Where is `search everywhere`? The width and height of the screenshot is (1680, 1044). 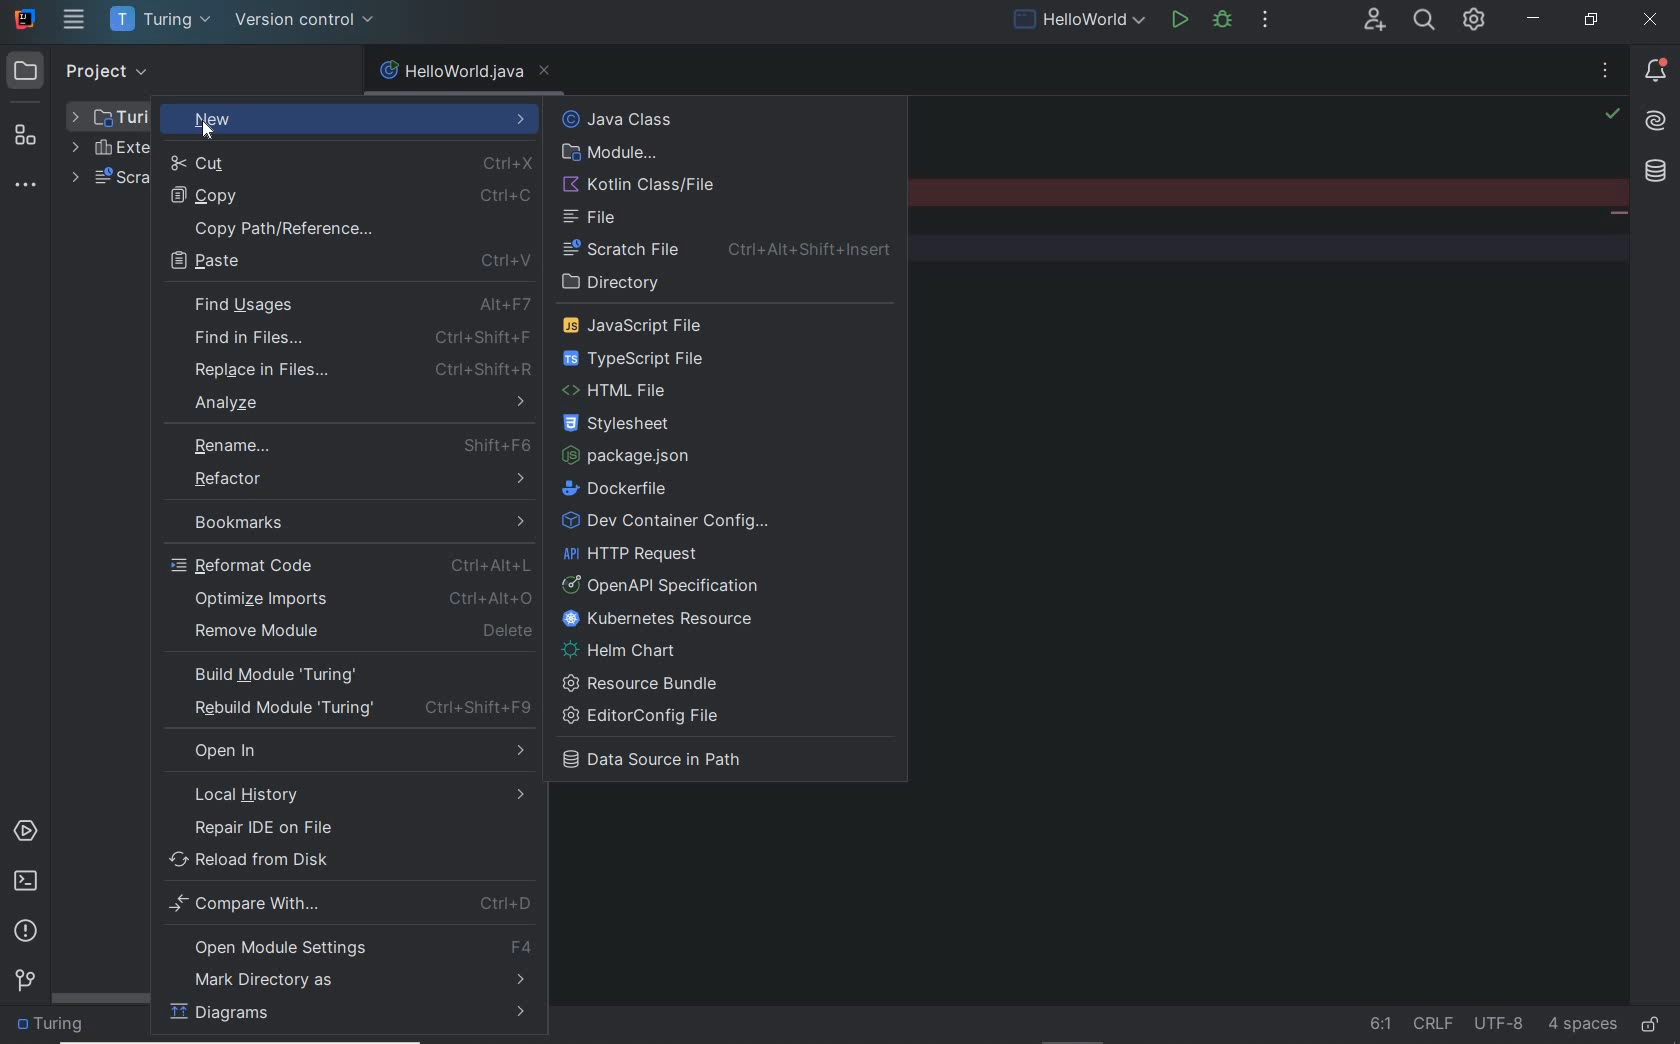 search everywhere is located at coordinates (1425, 22).